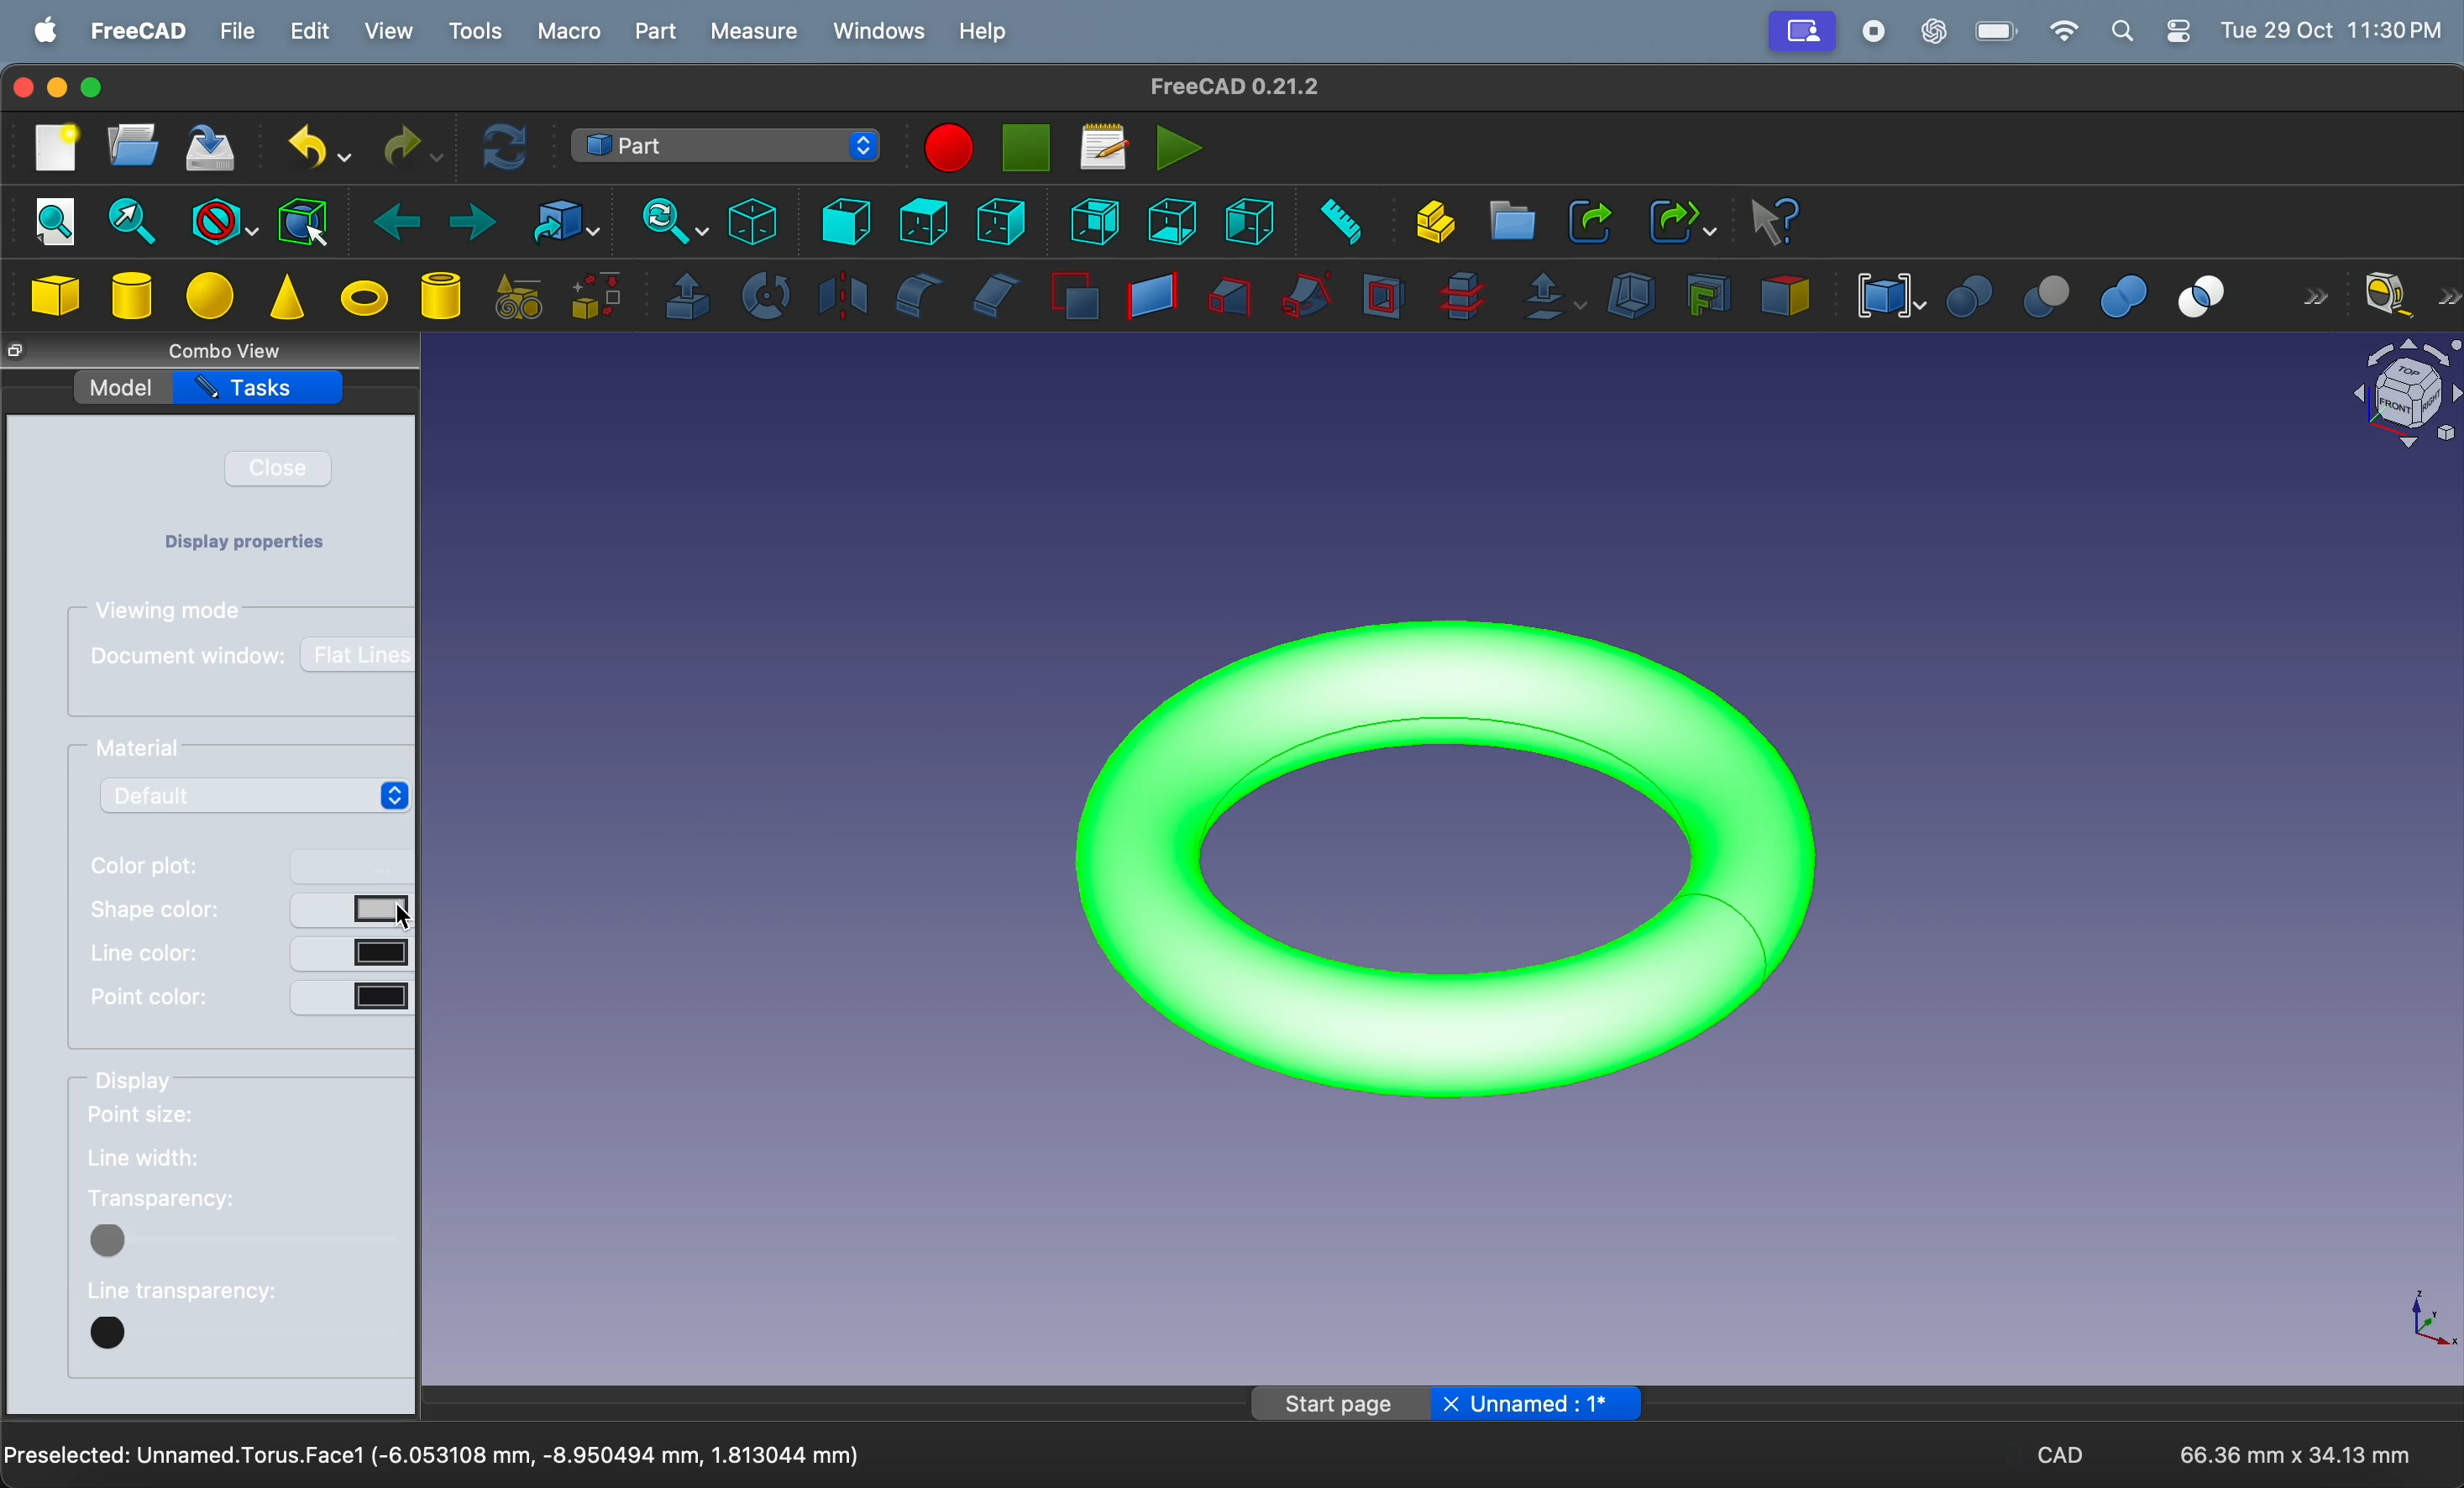 The width and height of the screenshot is (2464, 1488). I want to click on button, so click(352, 912).